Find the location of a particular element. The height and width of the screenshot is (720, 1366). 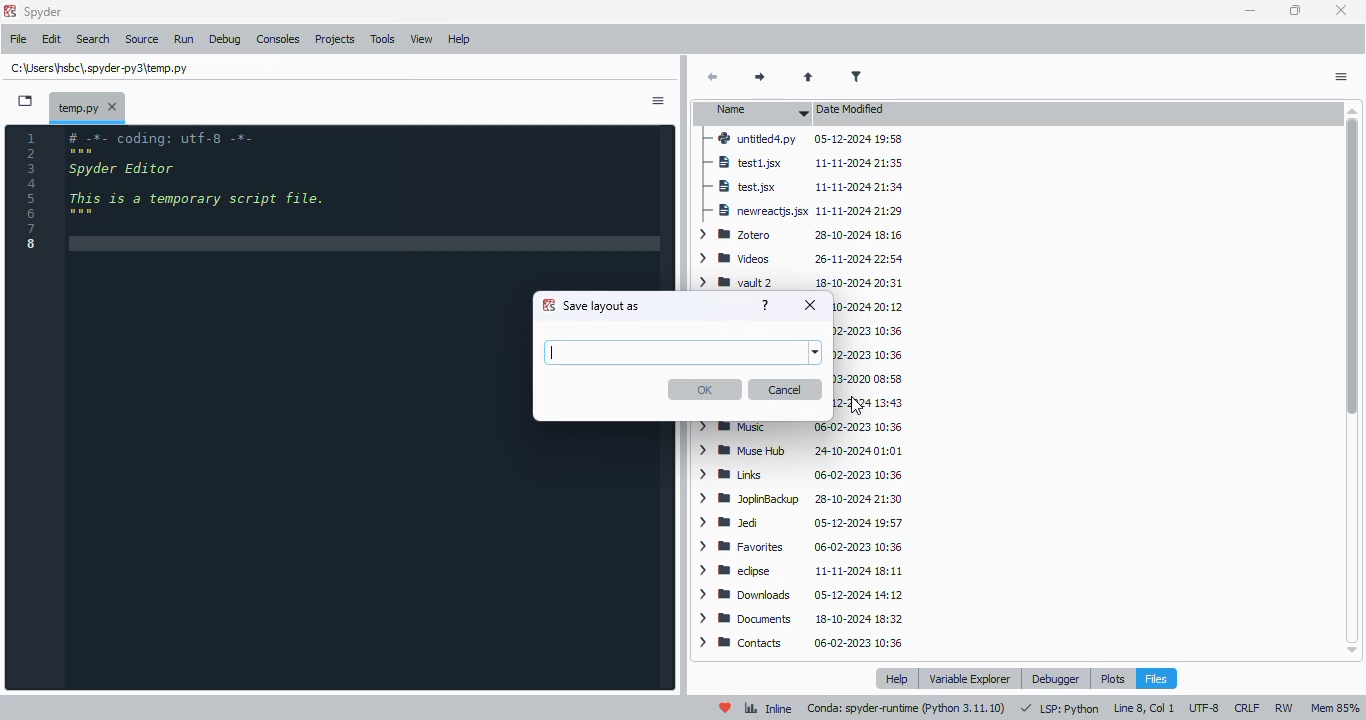

files is located at coordinates (1156, 678).